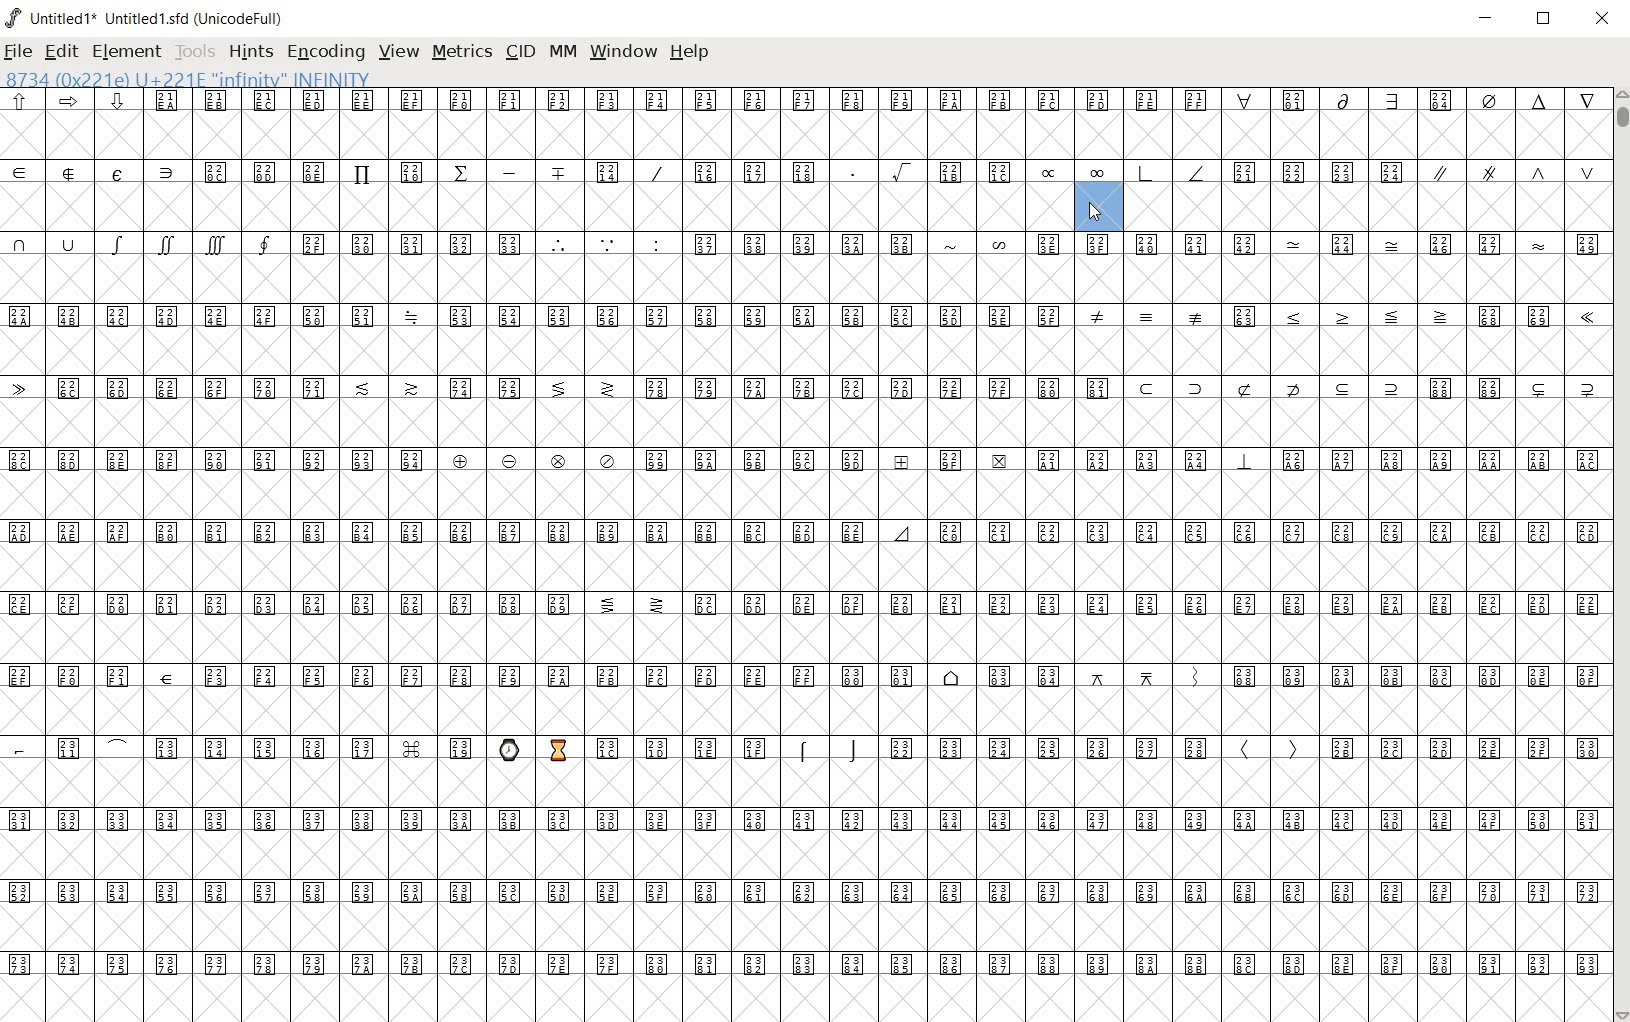  I want to click on symbol, so click(1295, 244).